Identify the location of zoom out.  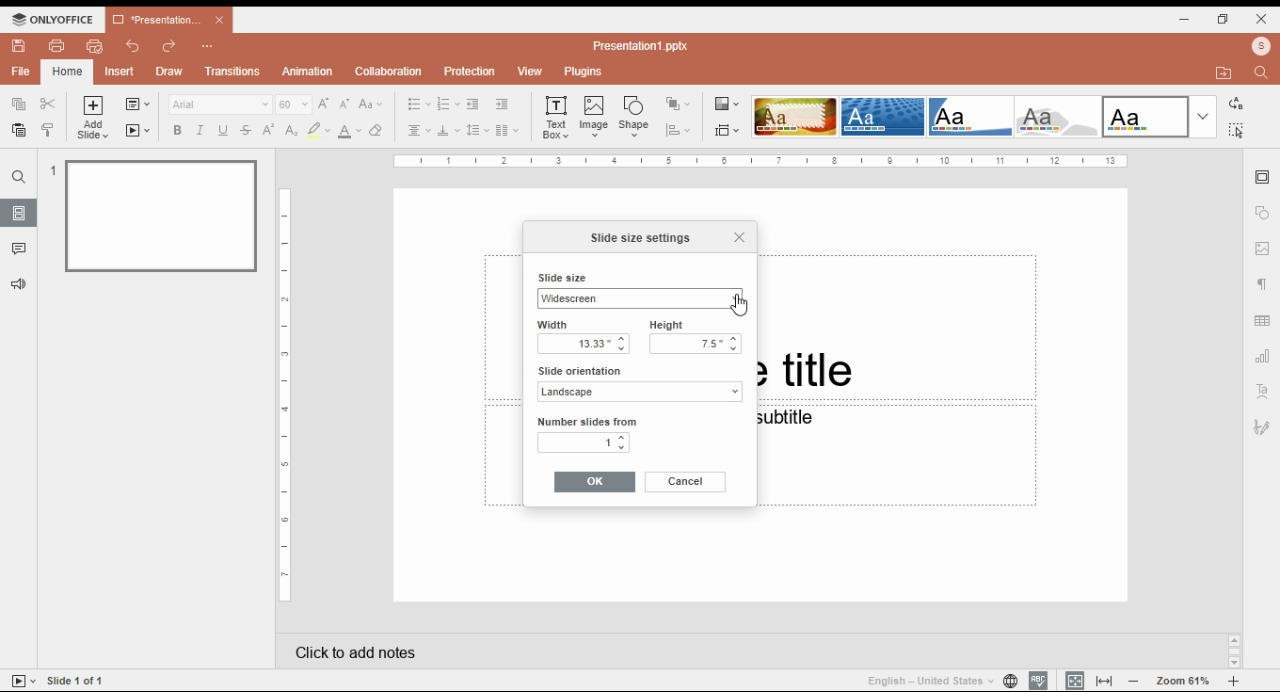
(1134, 680).